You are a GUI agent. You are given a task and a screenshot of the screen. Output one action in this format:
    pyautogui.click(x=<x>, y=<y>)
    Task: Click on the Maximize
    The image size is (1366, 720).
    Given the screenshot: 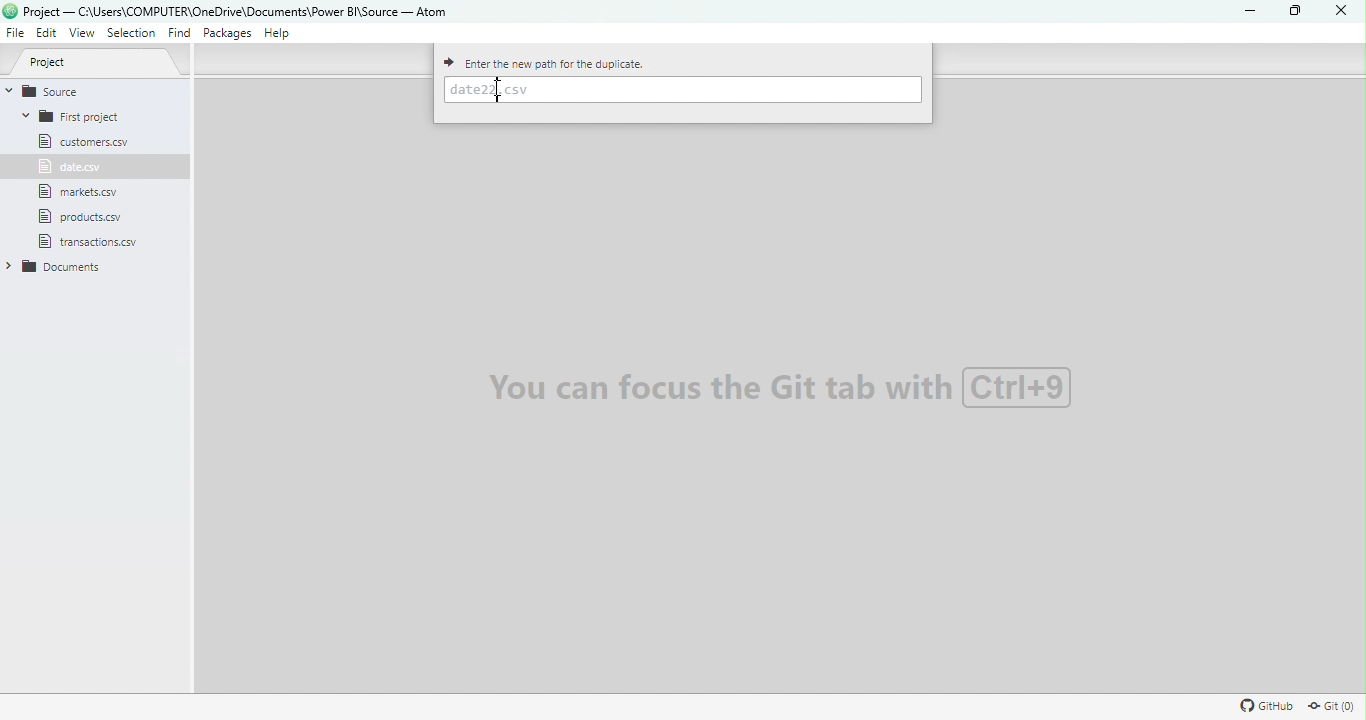 What is the action you would take?
    pyautogui.click(x=1291, y=11)
    